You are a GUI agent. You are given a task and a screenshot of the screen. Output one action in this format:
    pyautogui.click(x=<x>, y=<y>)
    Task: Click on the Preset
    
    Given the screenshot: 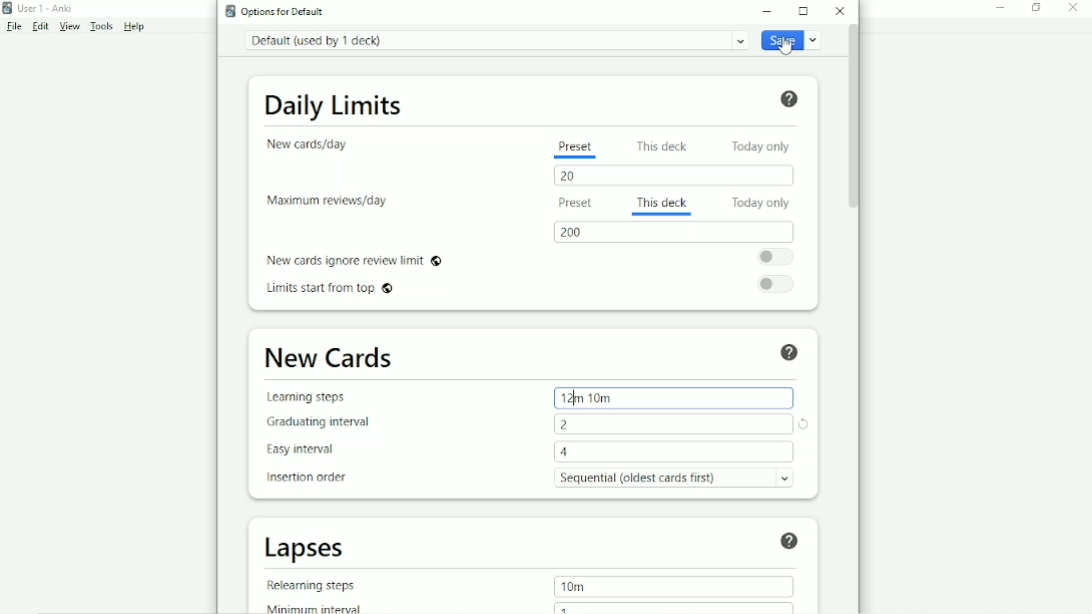 What is the action you would take?
    pyautogui.click(x=575, y=148)
    